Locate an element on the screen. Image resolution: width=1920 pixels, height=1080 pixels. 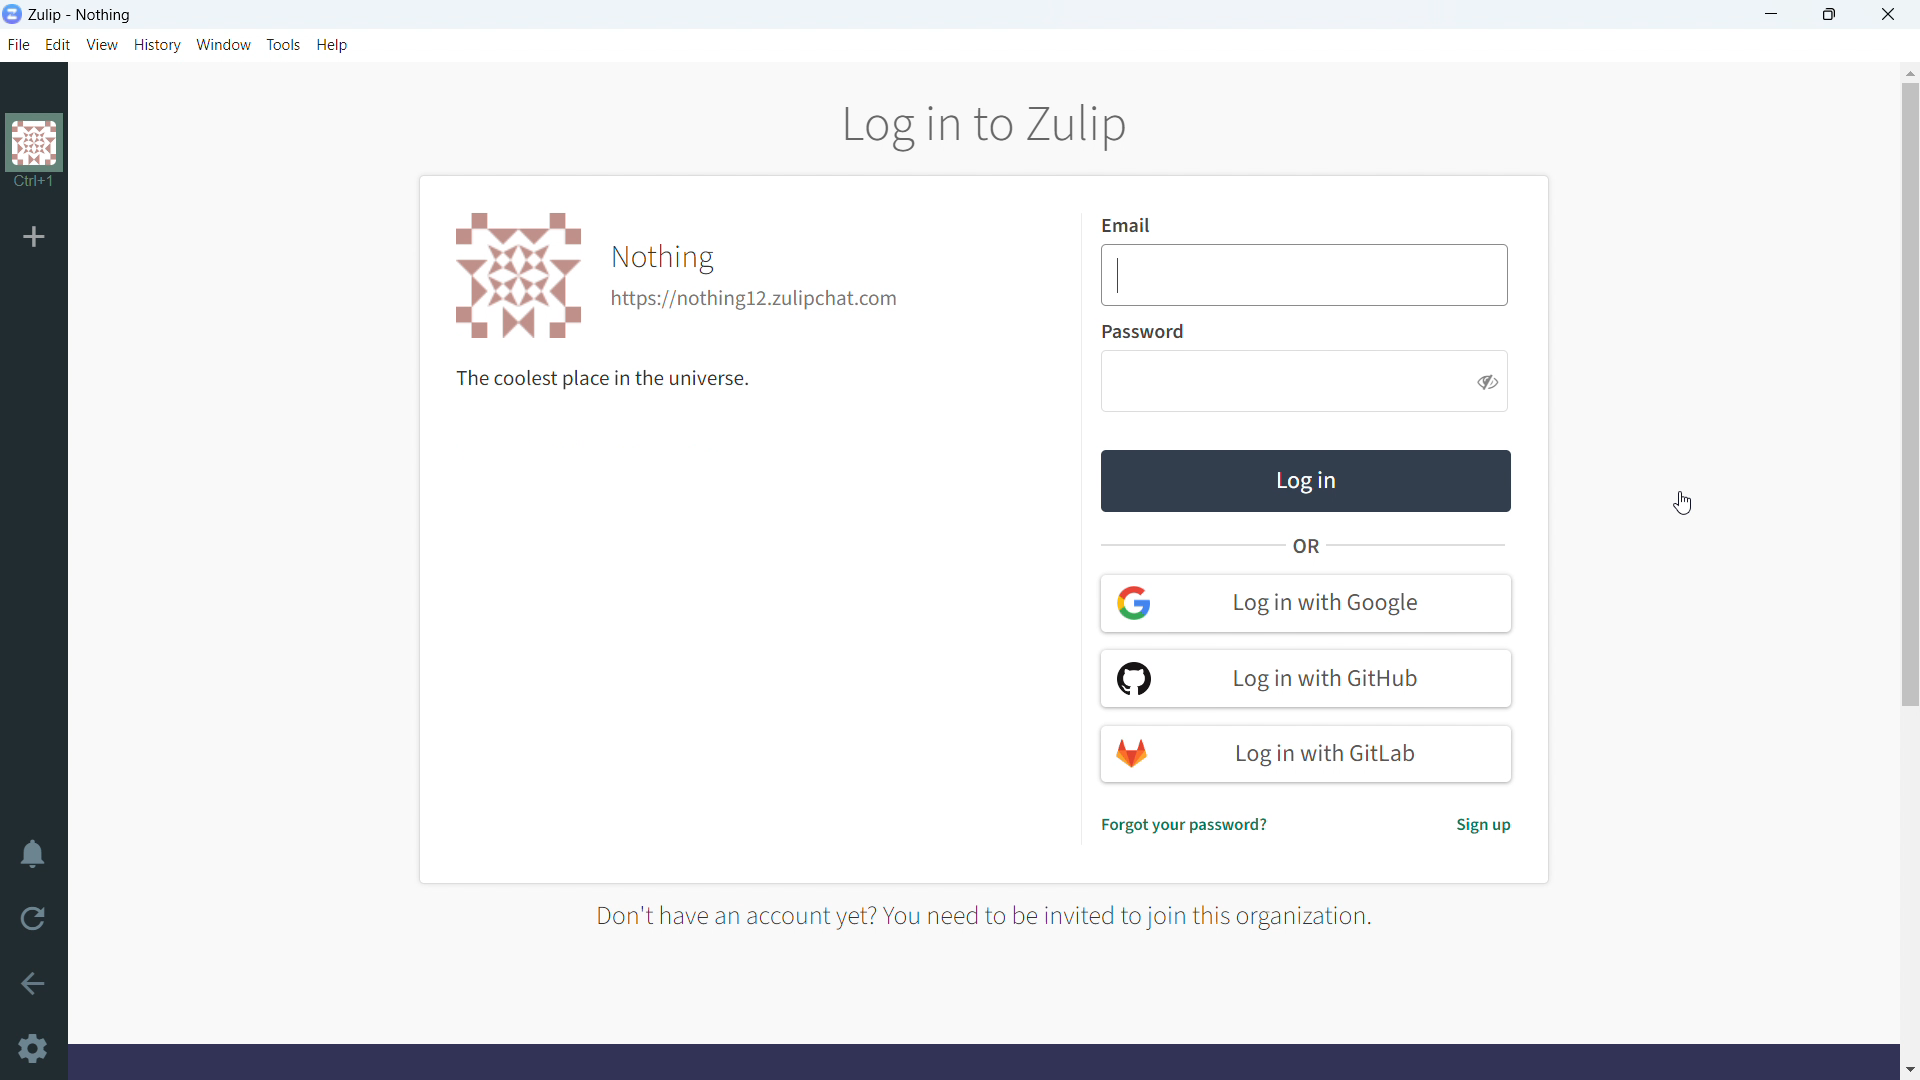
organization is located at coordinates (32, 156).